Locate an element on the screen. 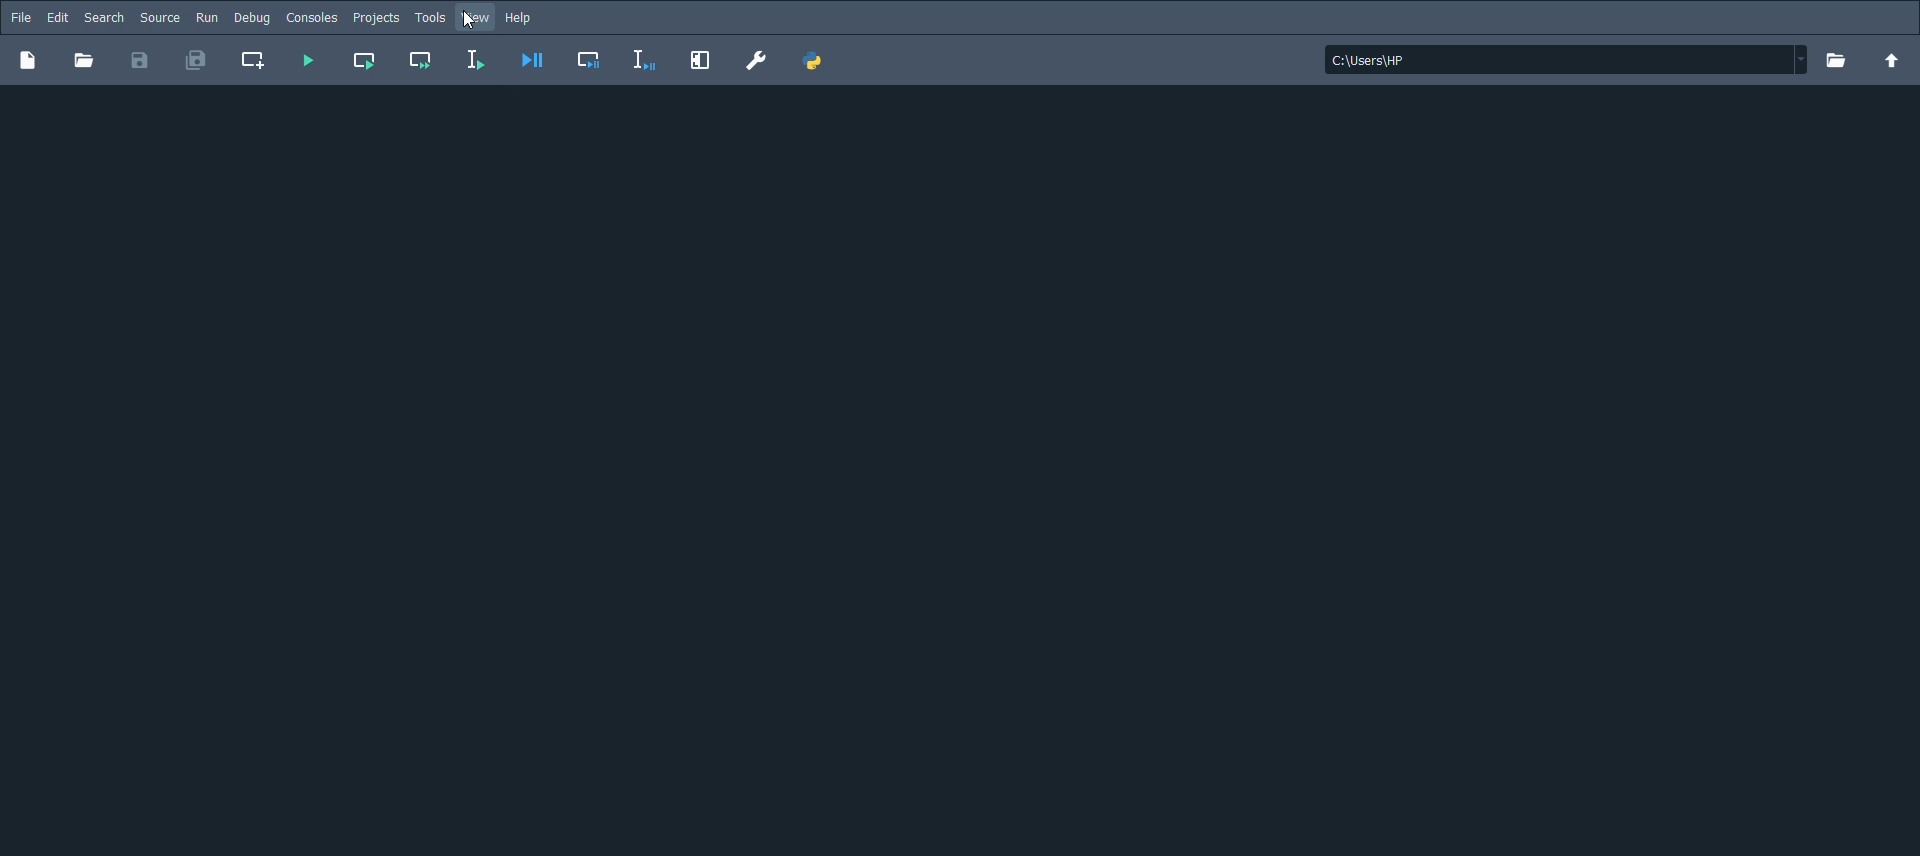  Maximize current pane is located at coordinates (701, 60).